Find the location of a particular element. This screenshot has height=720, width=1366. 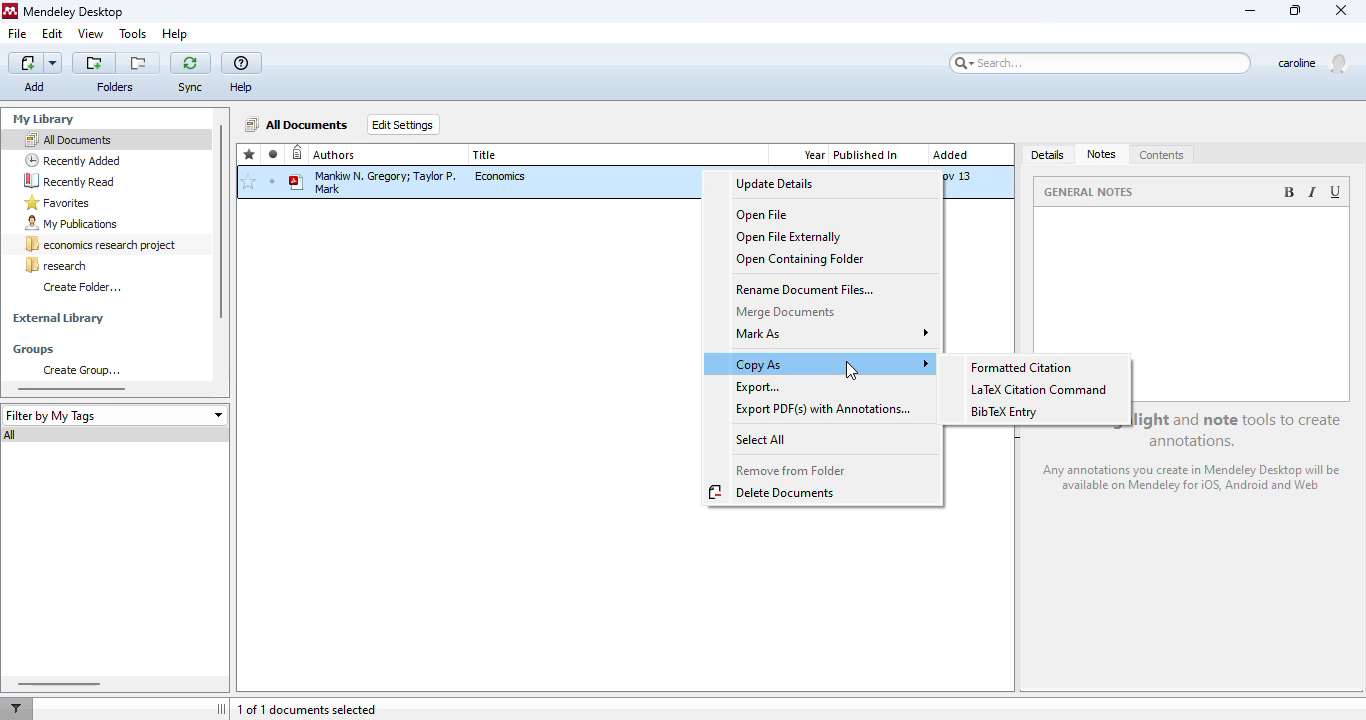

mark as is located at coordinates (834, 333).